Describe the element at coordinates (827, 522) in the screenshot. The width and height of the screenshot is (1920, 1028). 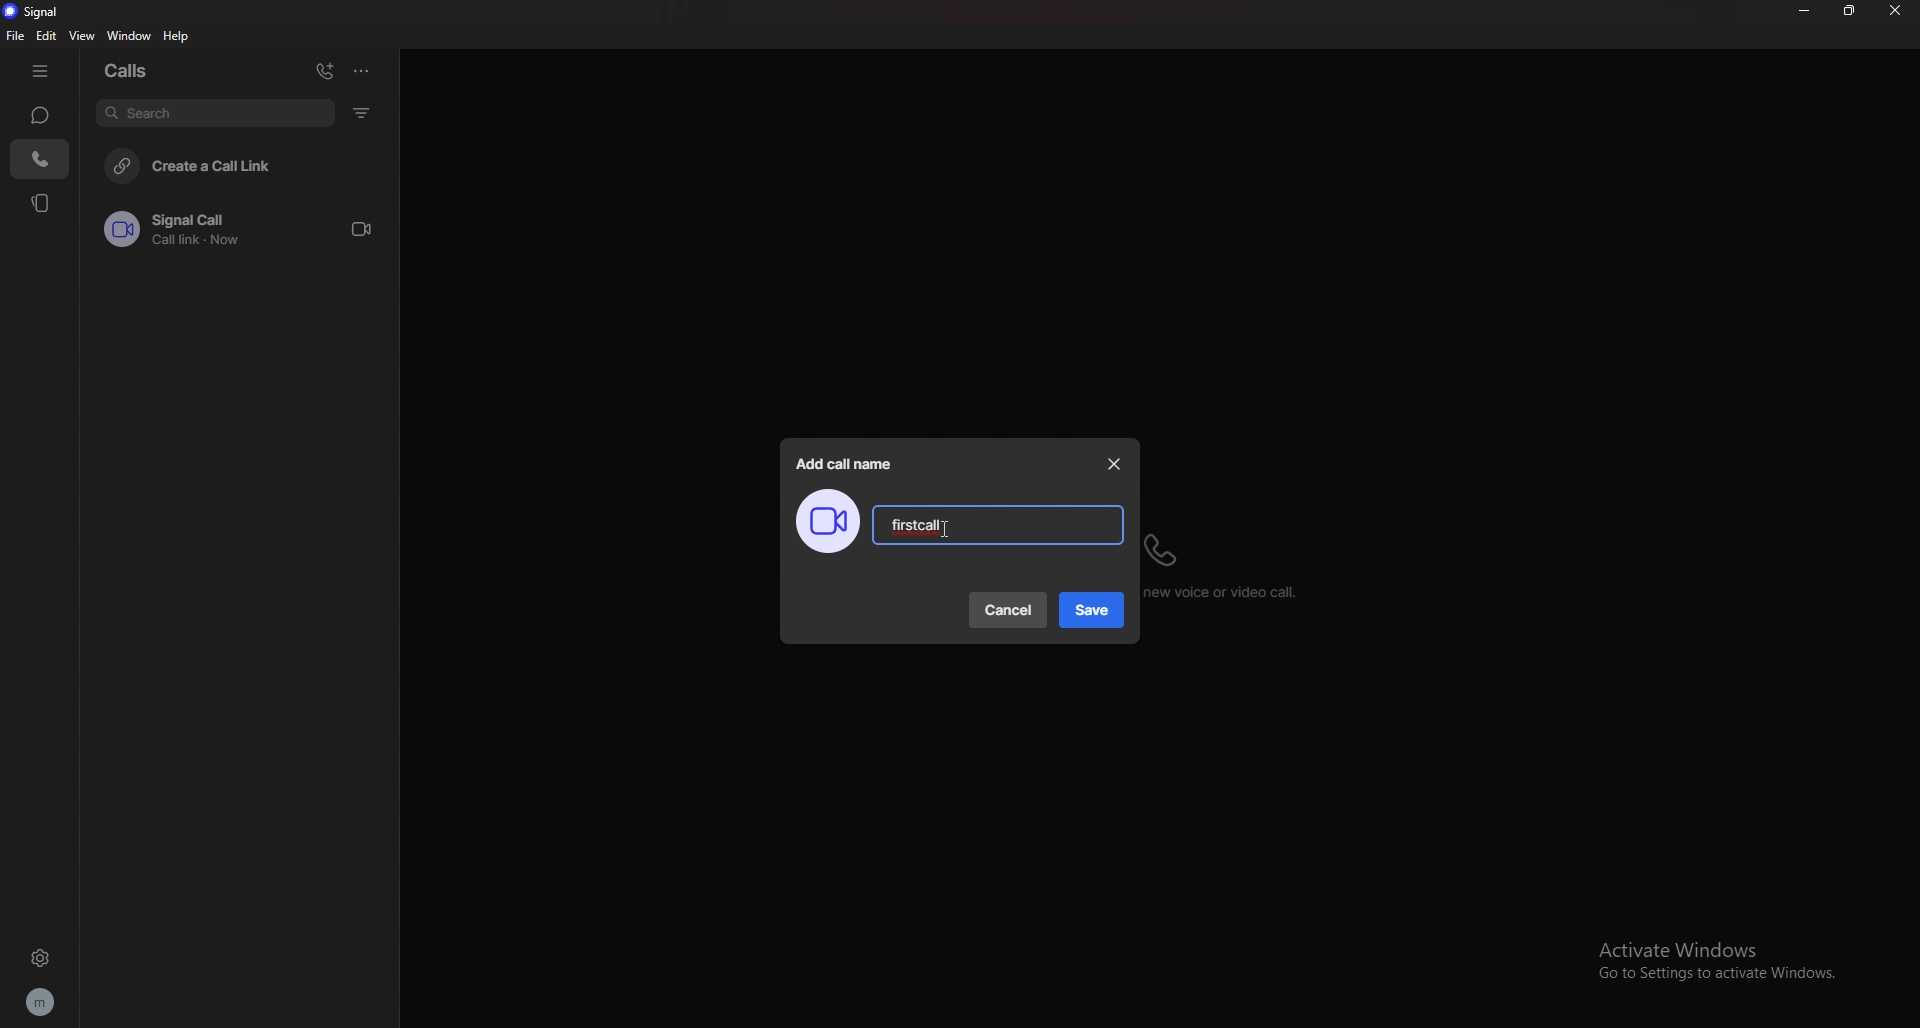
I see `call image` at that location.